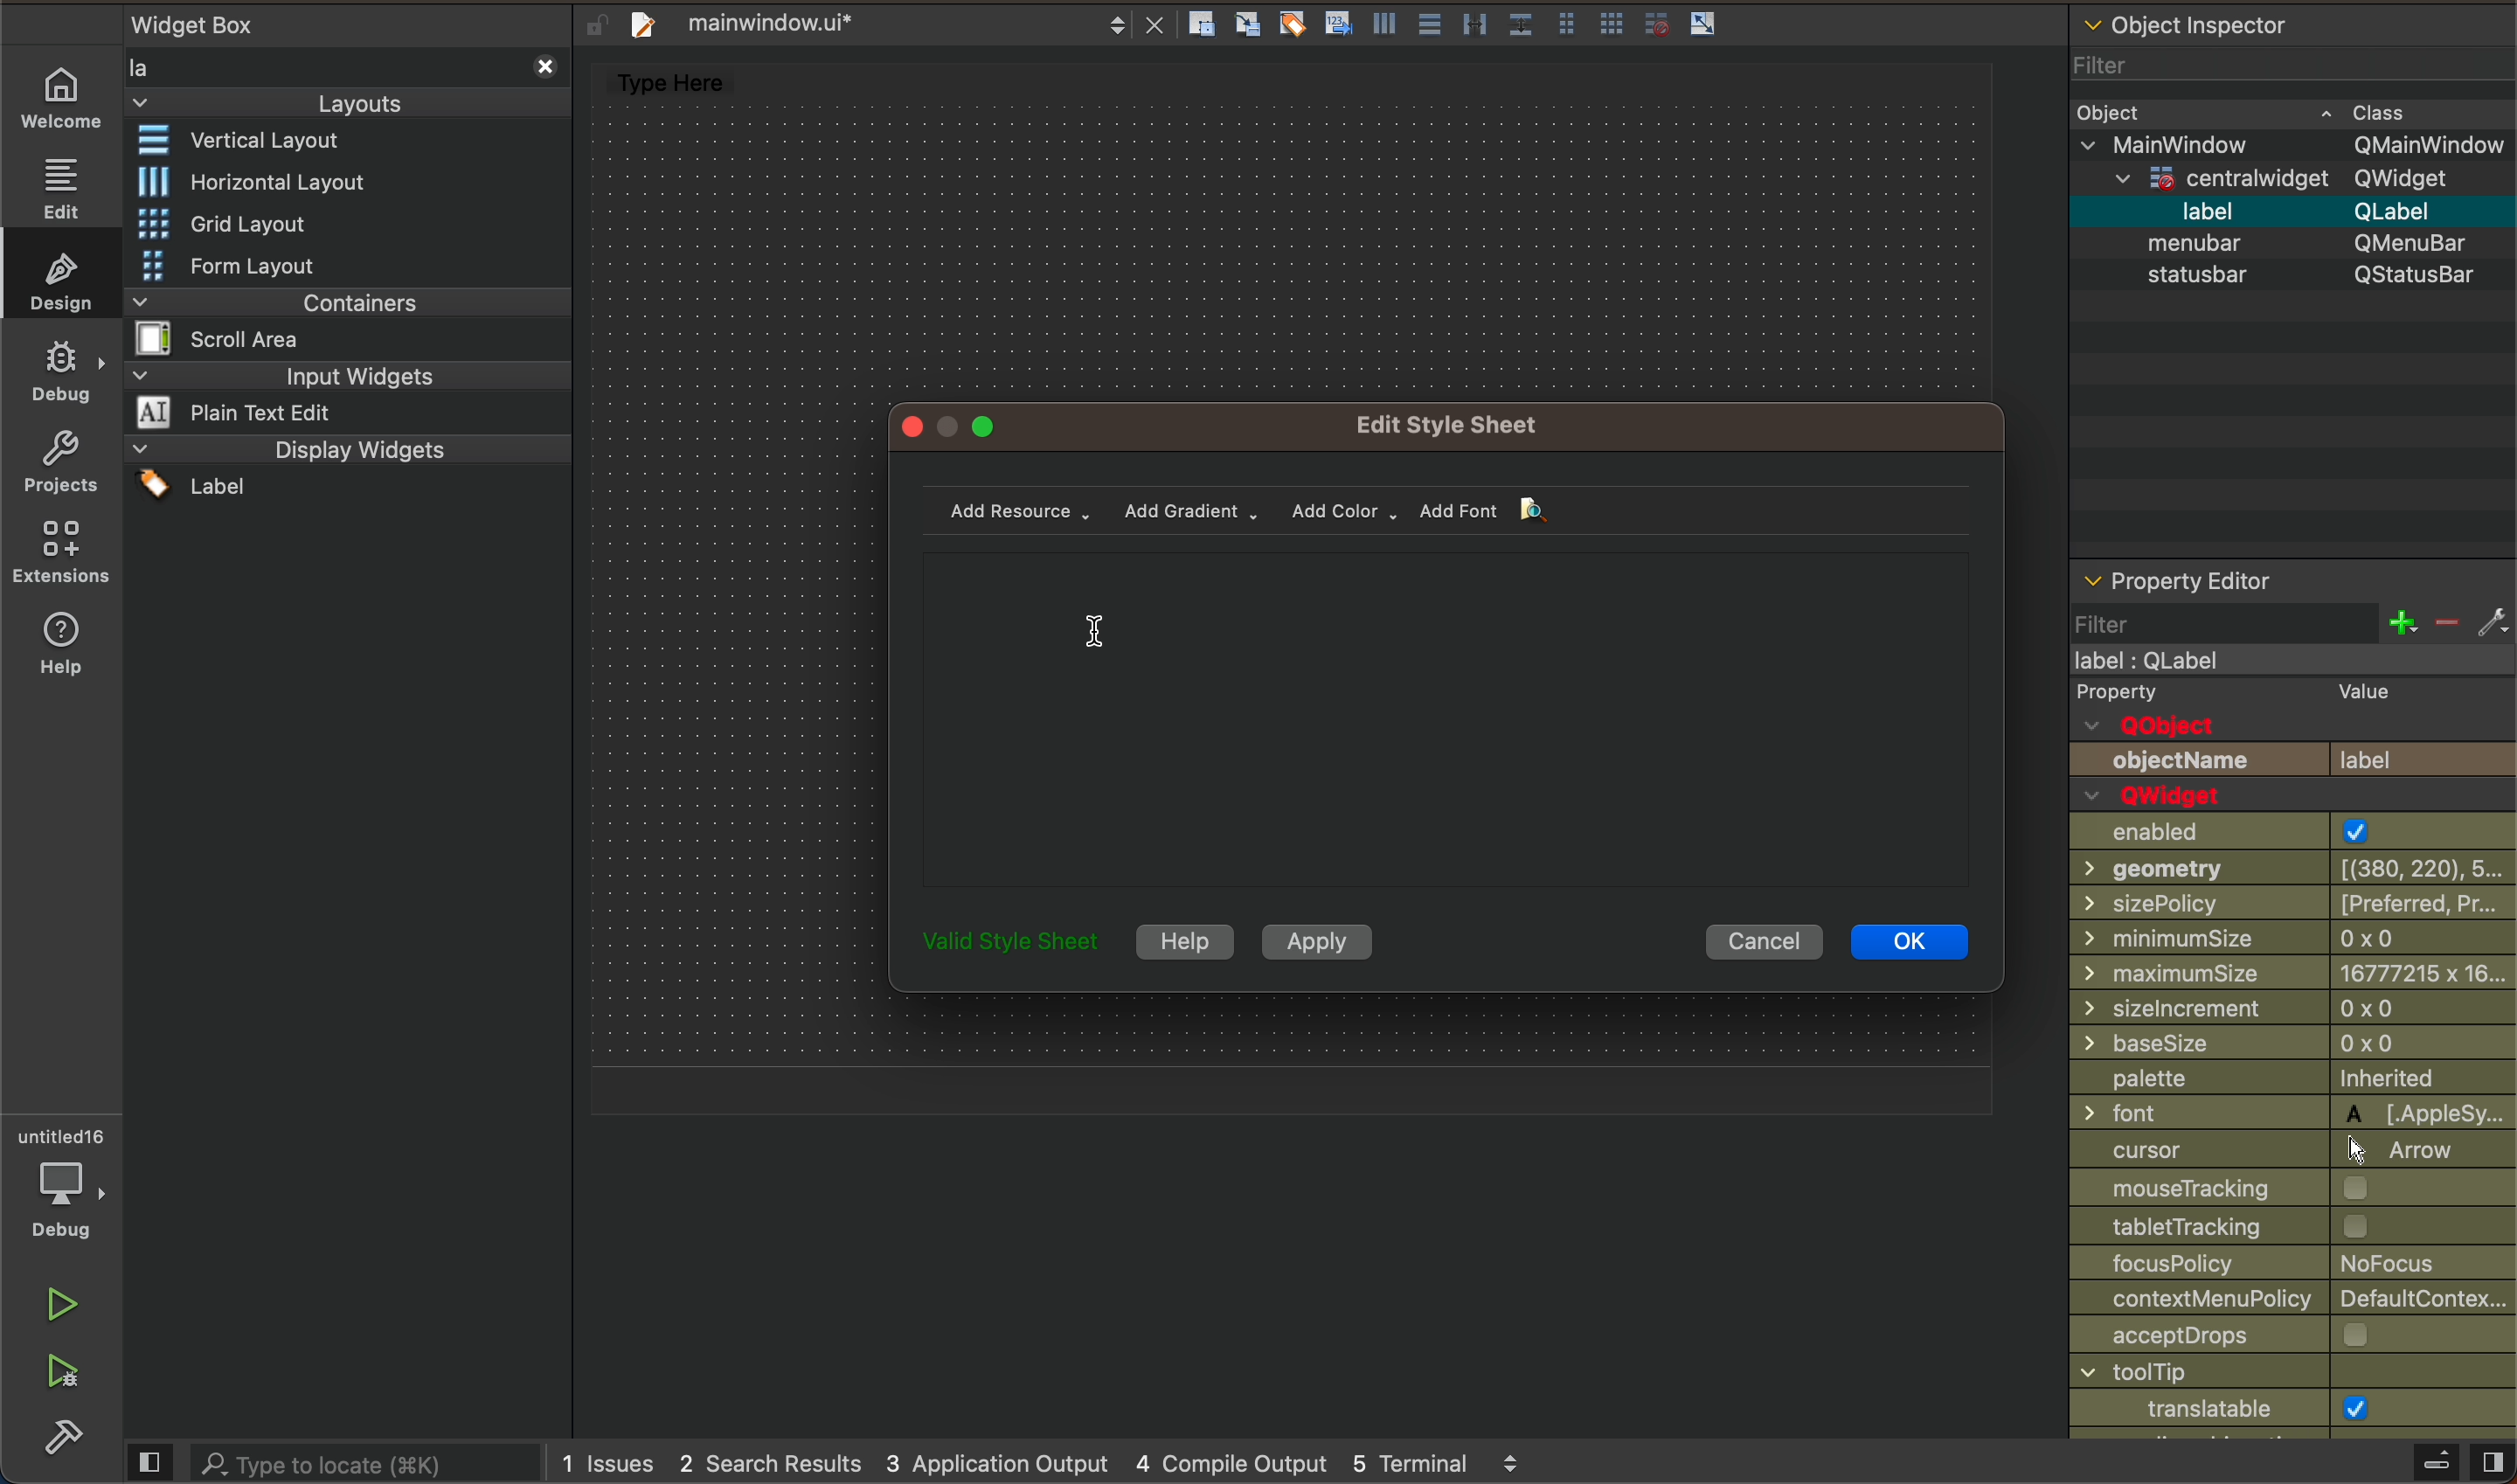  What do you see at coordinates (2293, 1010) in the screenshot?
I see `size` at bounding box center [2293, 1010].